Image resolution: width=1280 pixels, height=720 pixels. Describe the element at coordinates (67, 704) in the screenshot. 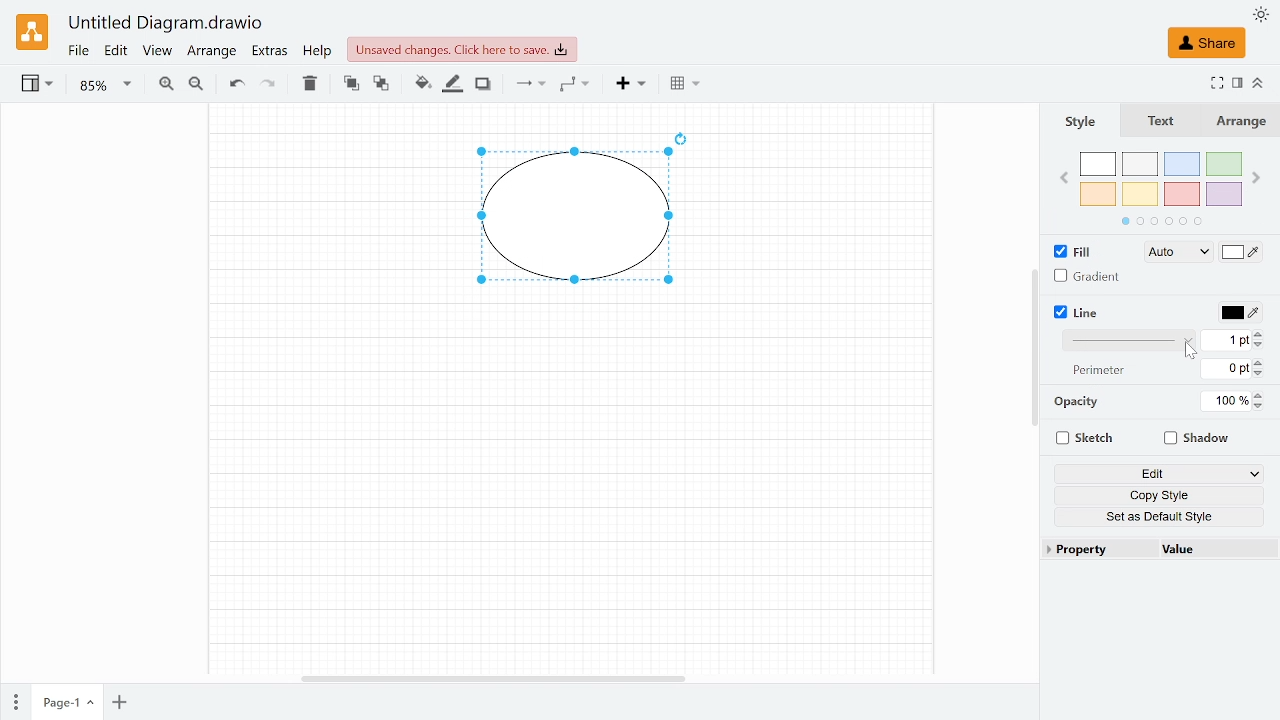

I see `Current page(Page 1)` at that location.